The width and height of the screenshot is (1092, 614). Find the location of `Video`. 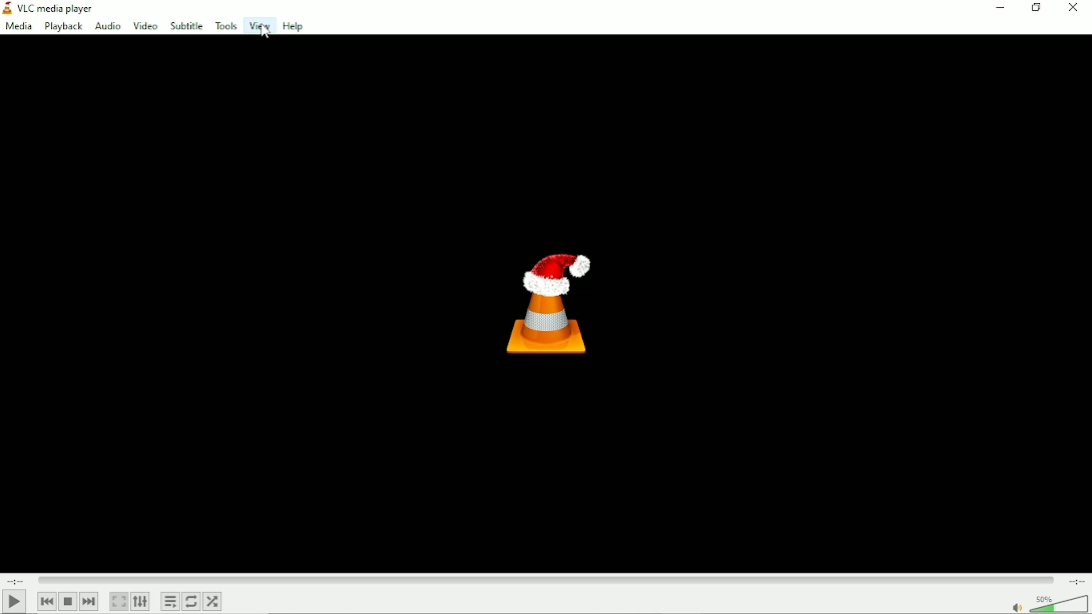

Video is located at coordinates (144, 25).